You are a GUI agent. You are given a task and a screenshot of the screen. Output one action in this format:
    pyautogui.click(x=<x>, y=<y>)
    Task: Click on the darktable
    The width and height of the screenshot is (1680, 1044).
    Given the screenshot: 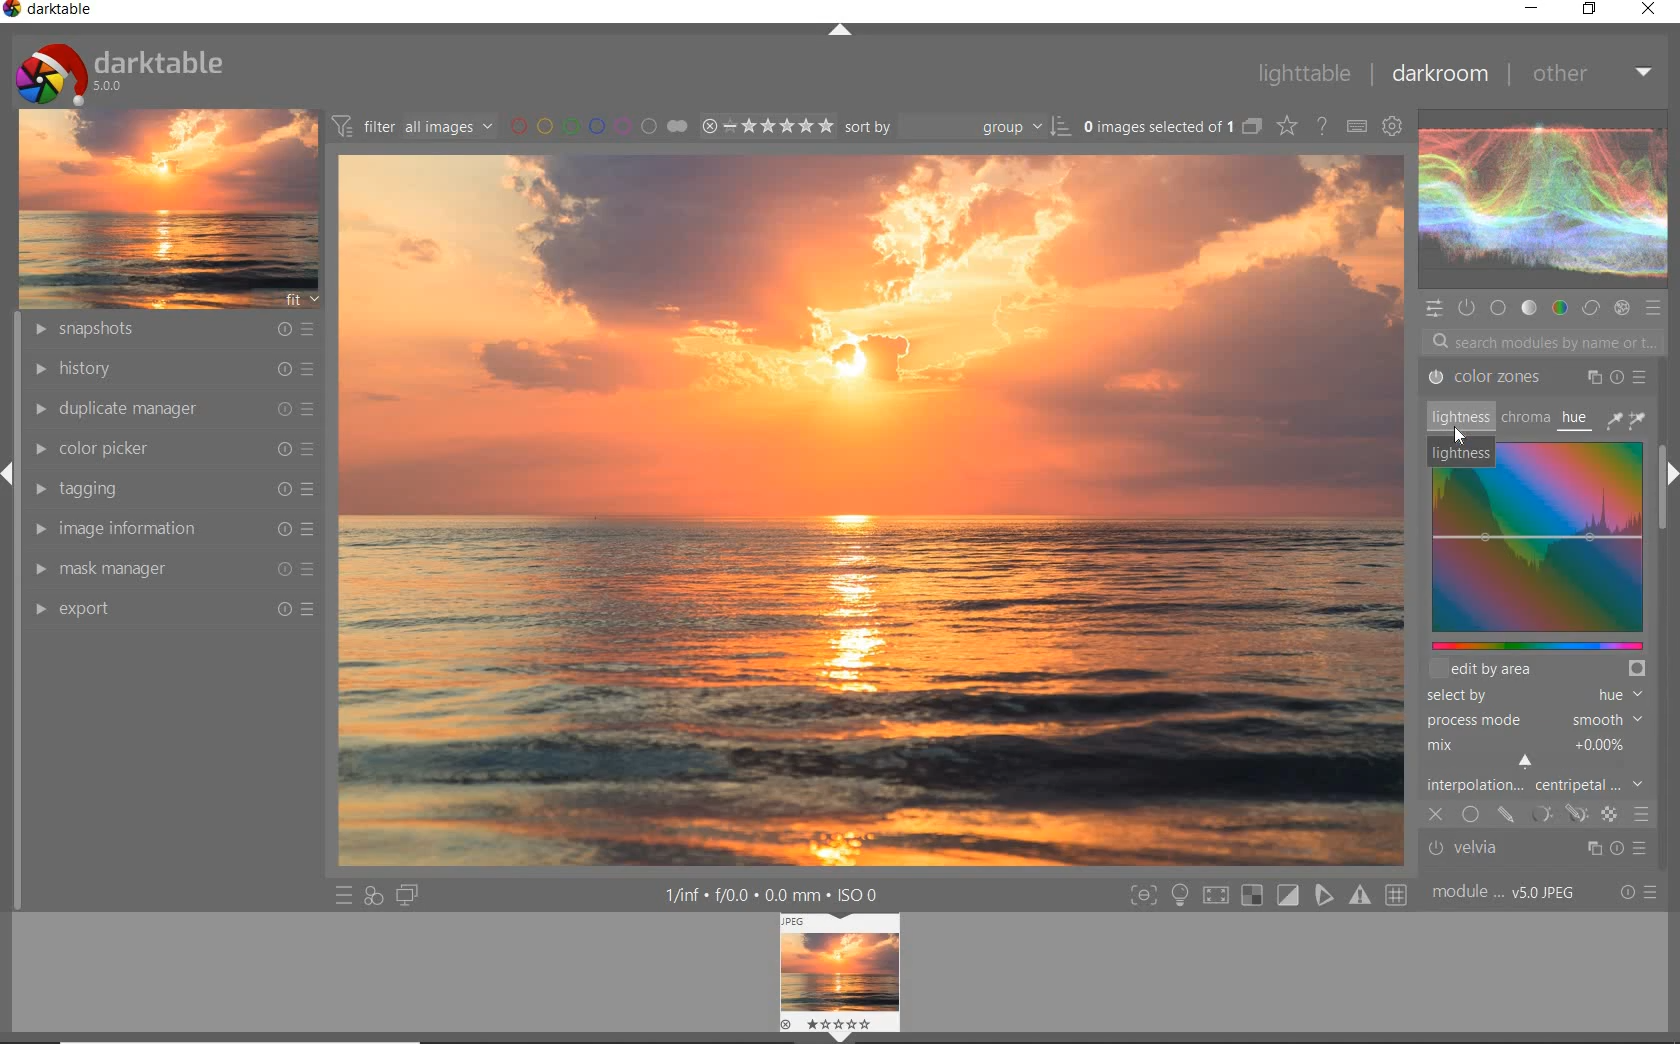 What is the action you would take?
    pyautogui.click(x=51, y=11)
    